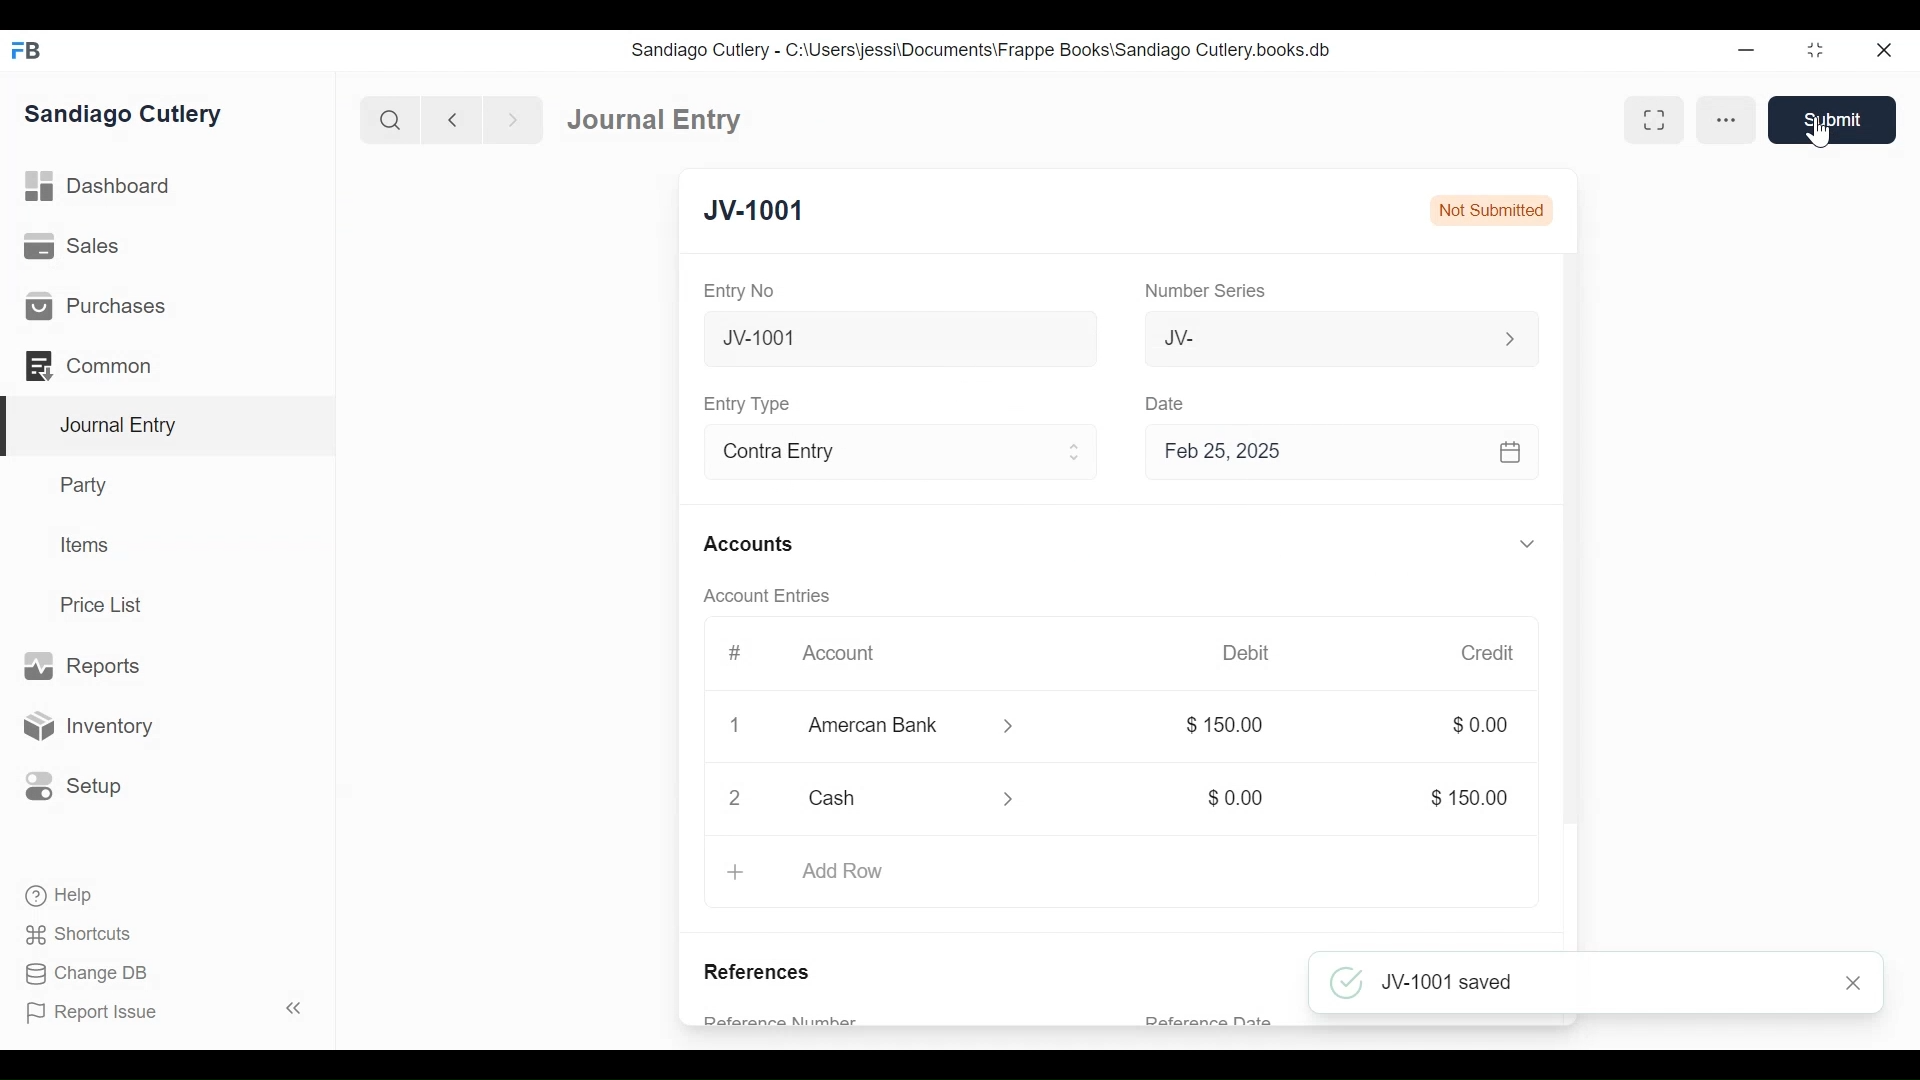  Describe the element at coordinates (1724, 119) in the screenshot. I see `more` at that location.